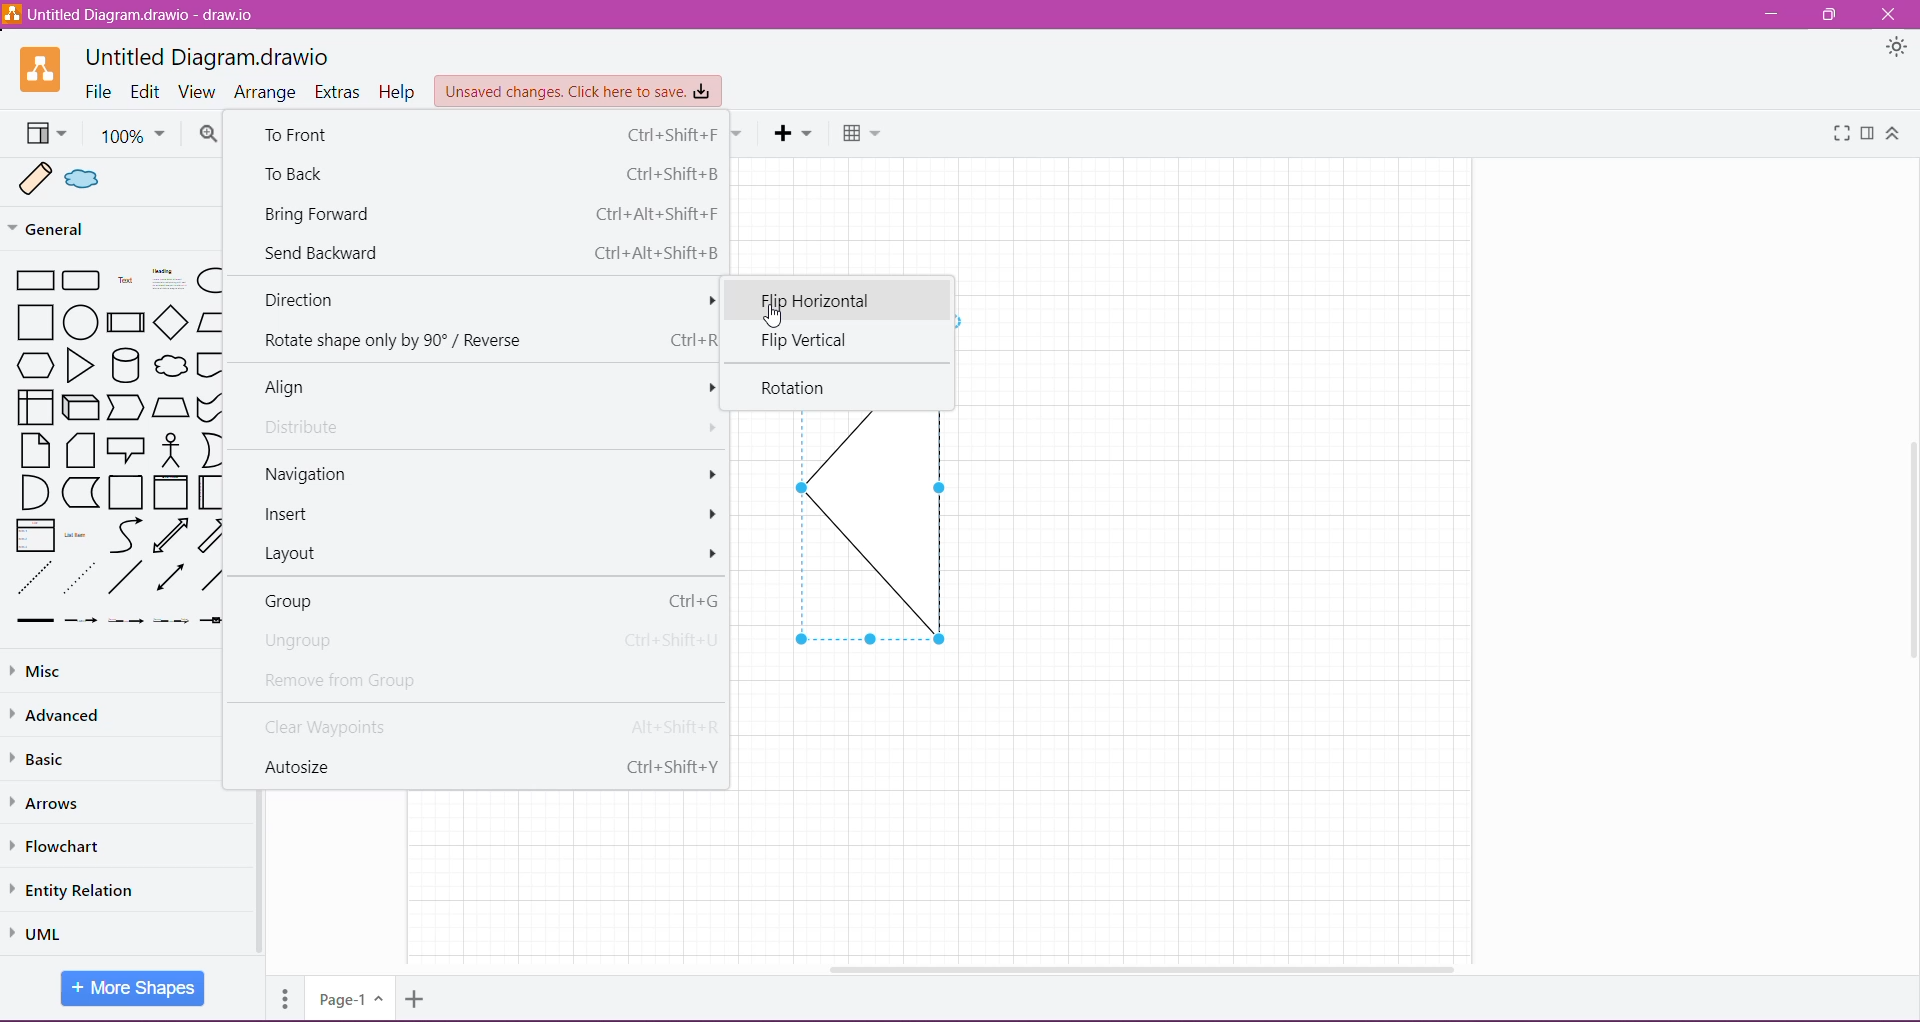 This screenshot has height=1022, width=1920. I want to click on View, so click(199, 91).